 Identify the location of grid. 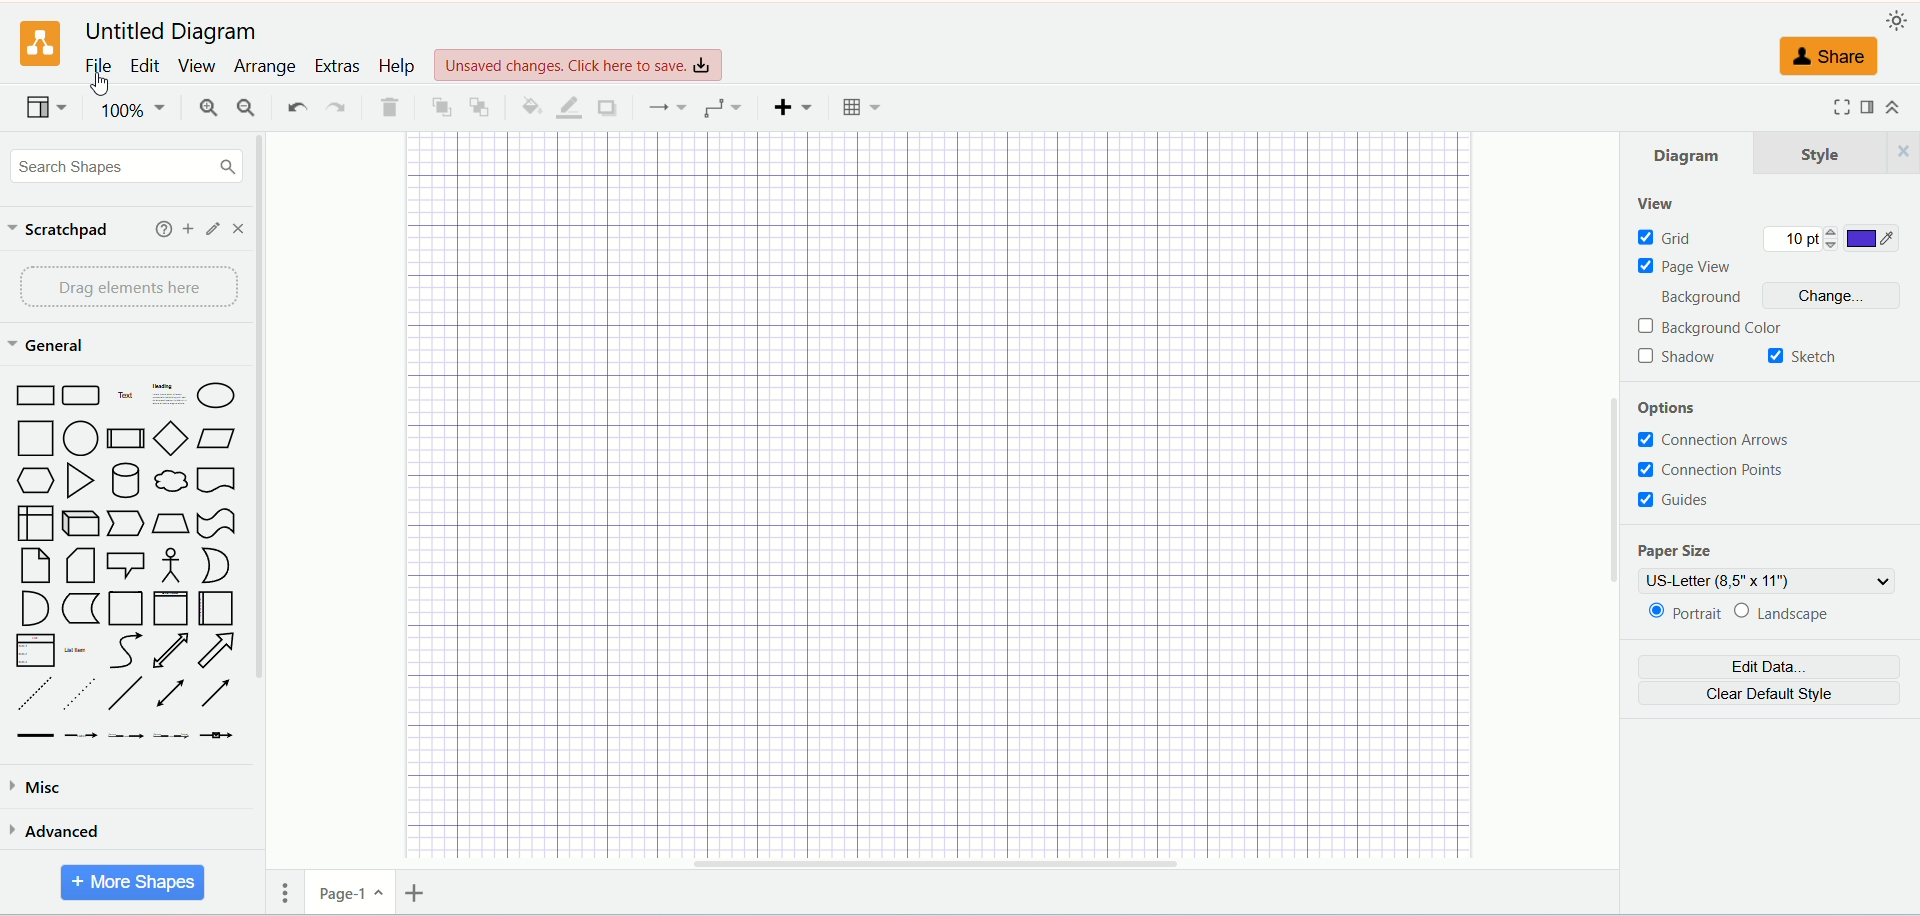
(1666, 238).